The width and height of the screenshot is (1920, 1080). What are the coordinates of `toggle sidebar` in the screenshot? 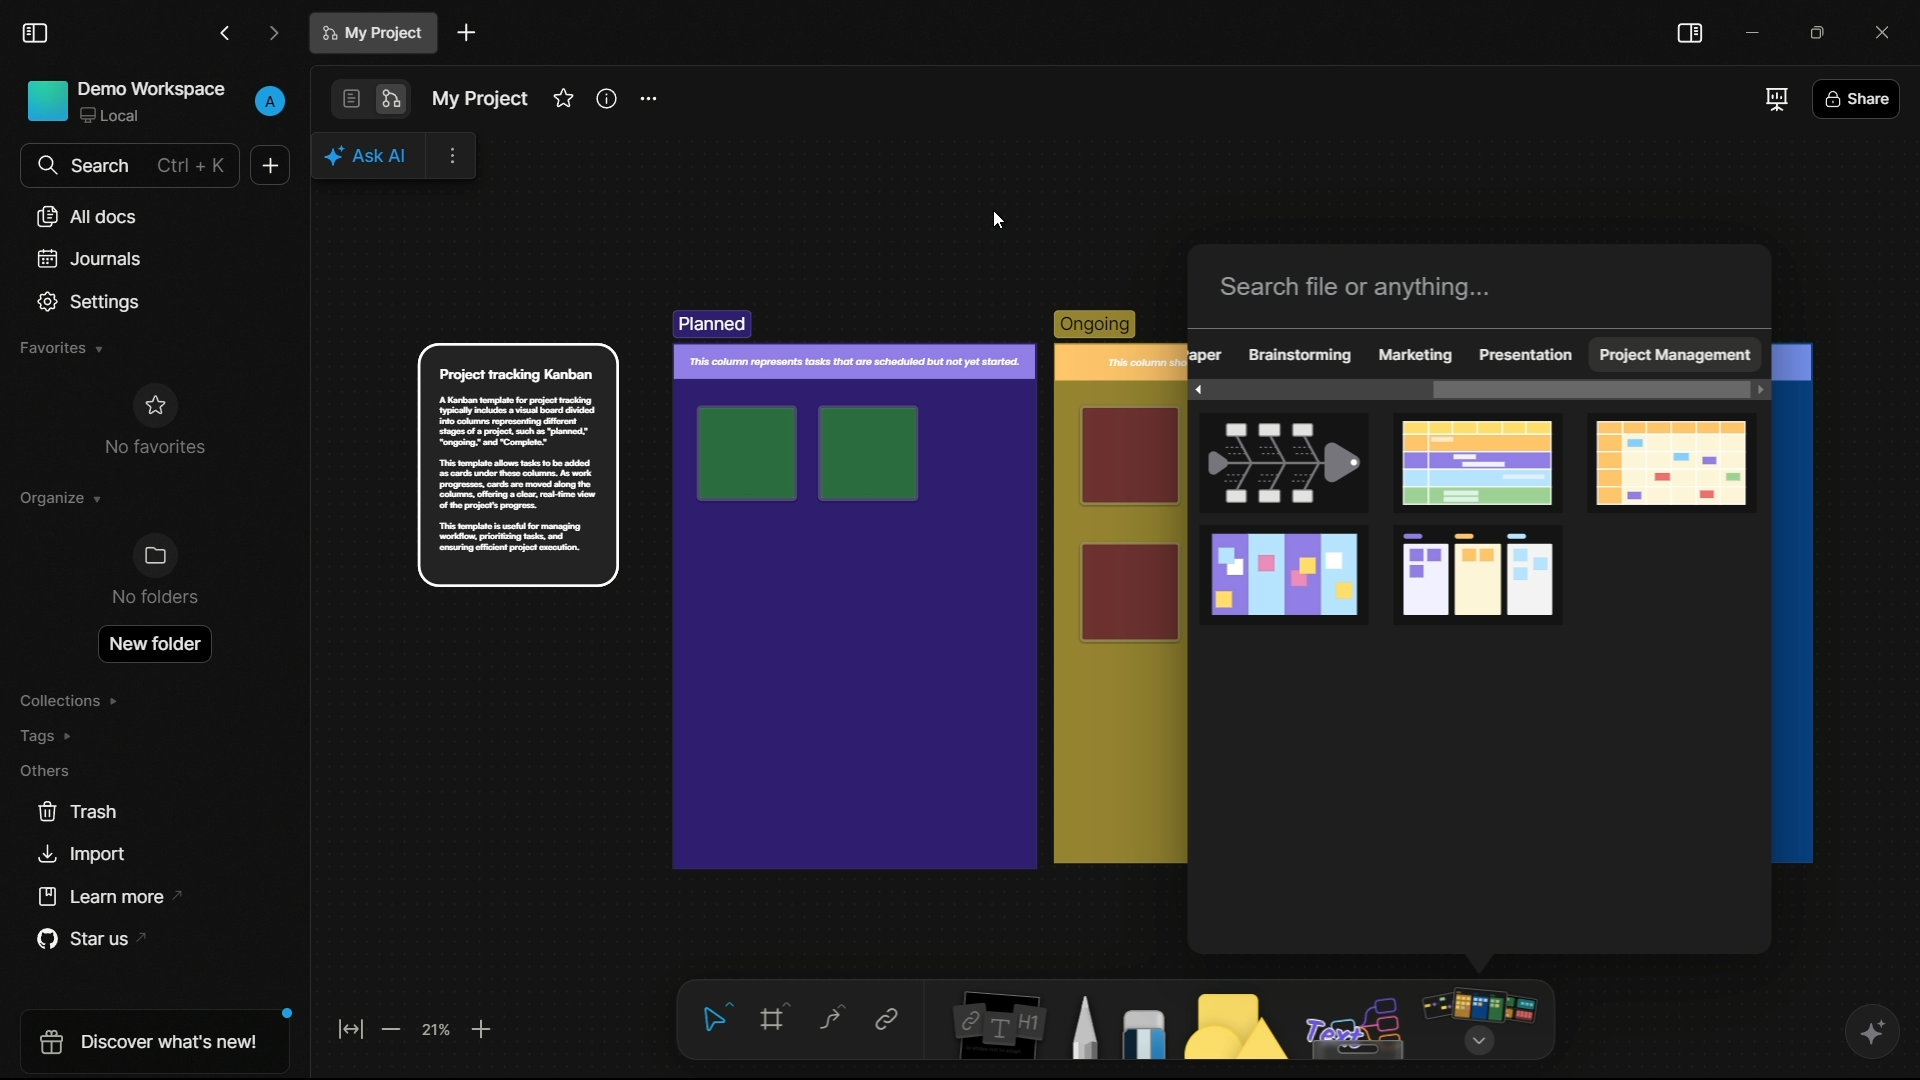 It's located at (36, 34).